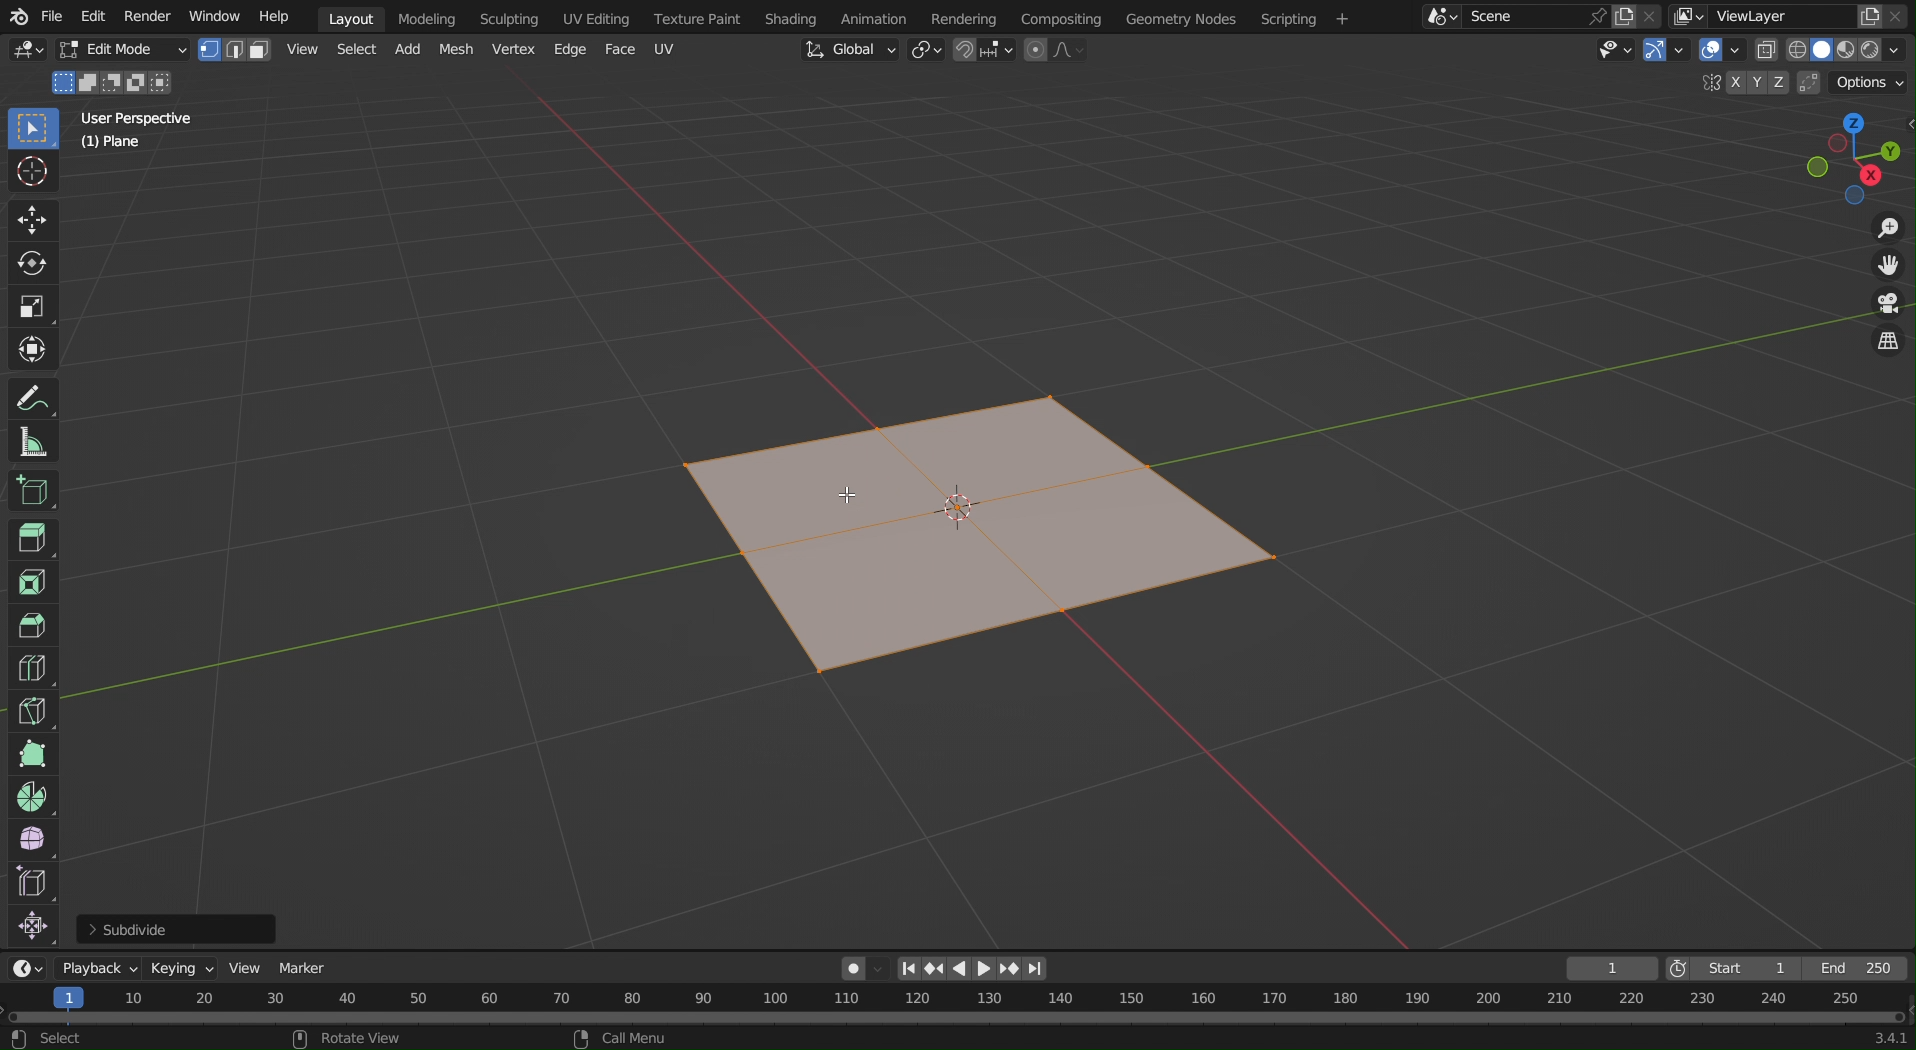 The width and height of the screenshot is (1916, 1050). Describe the element at coordinates (972, 17) in the screenshot. I see `Rendering` at that location.